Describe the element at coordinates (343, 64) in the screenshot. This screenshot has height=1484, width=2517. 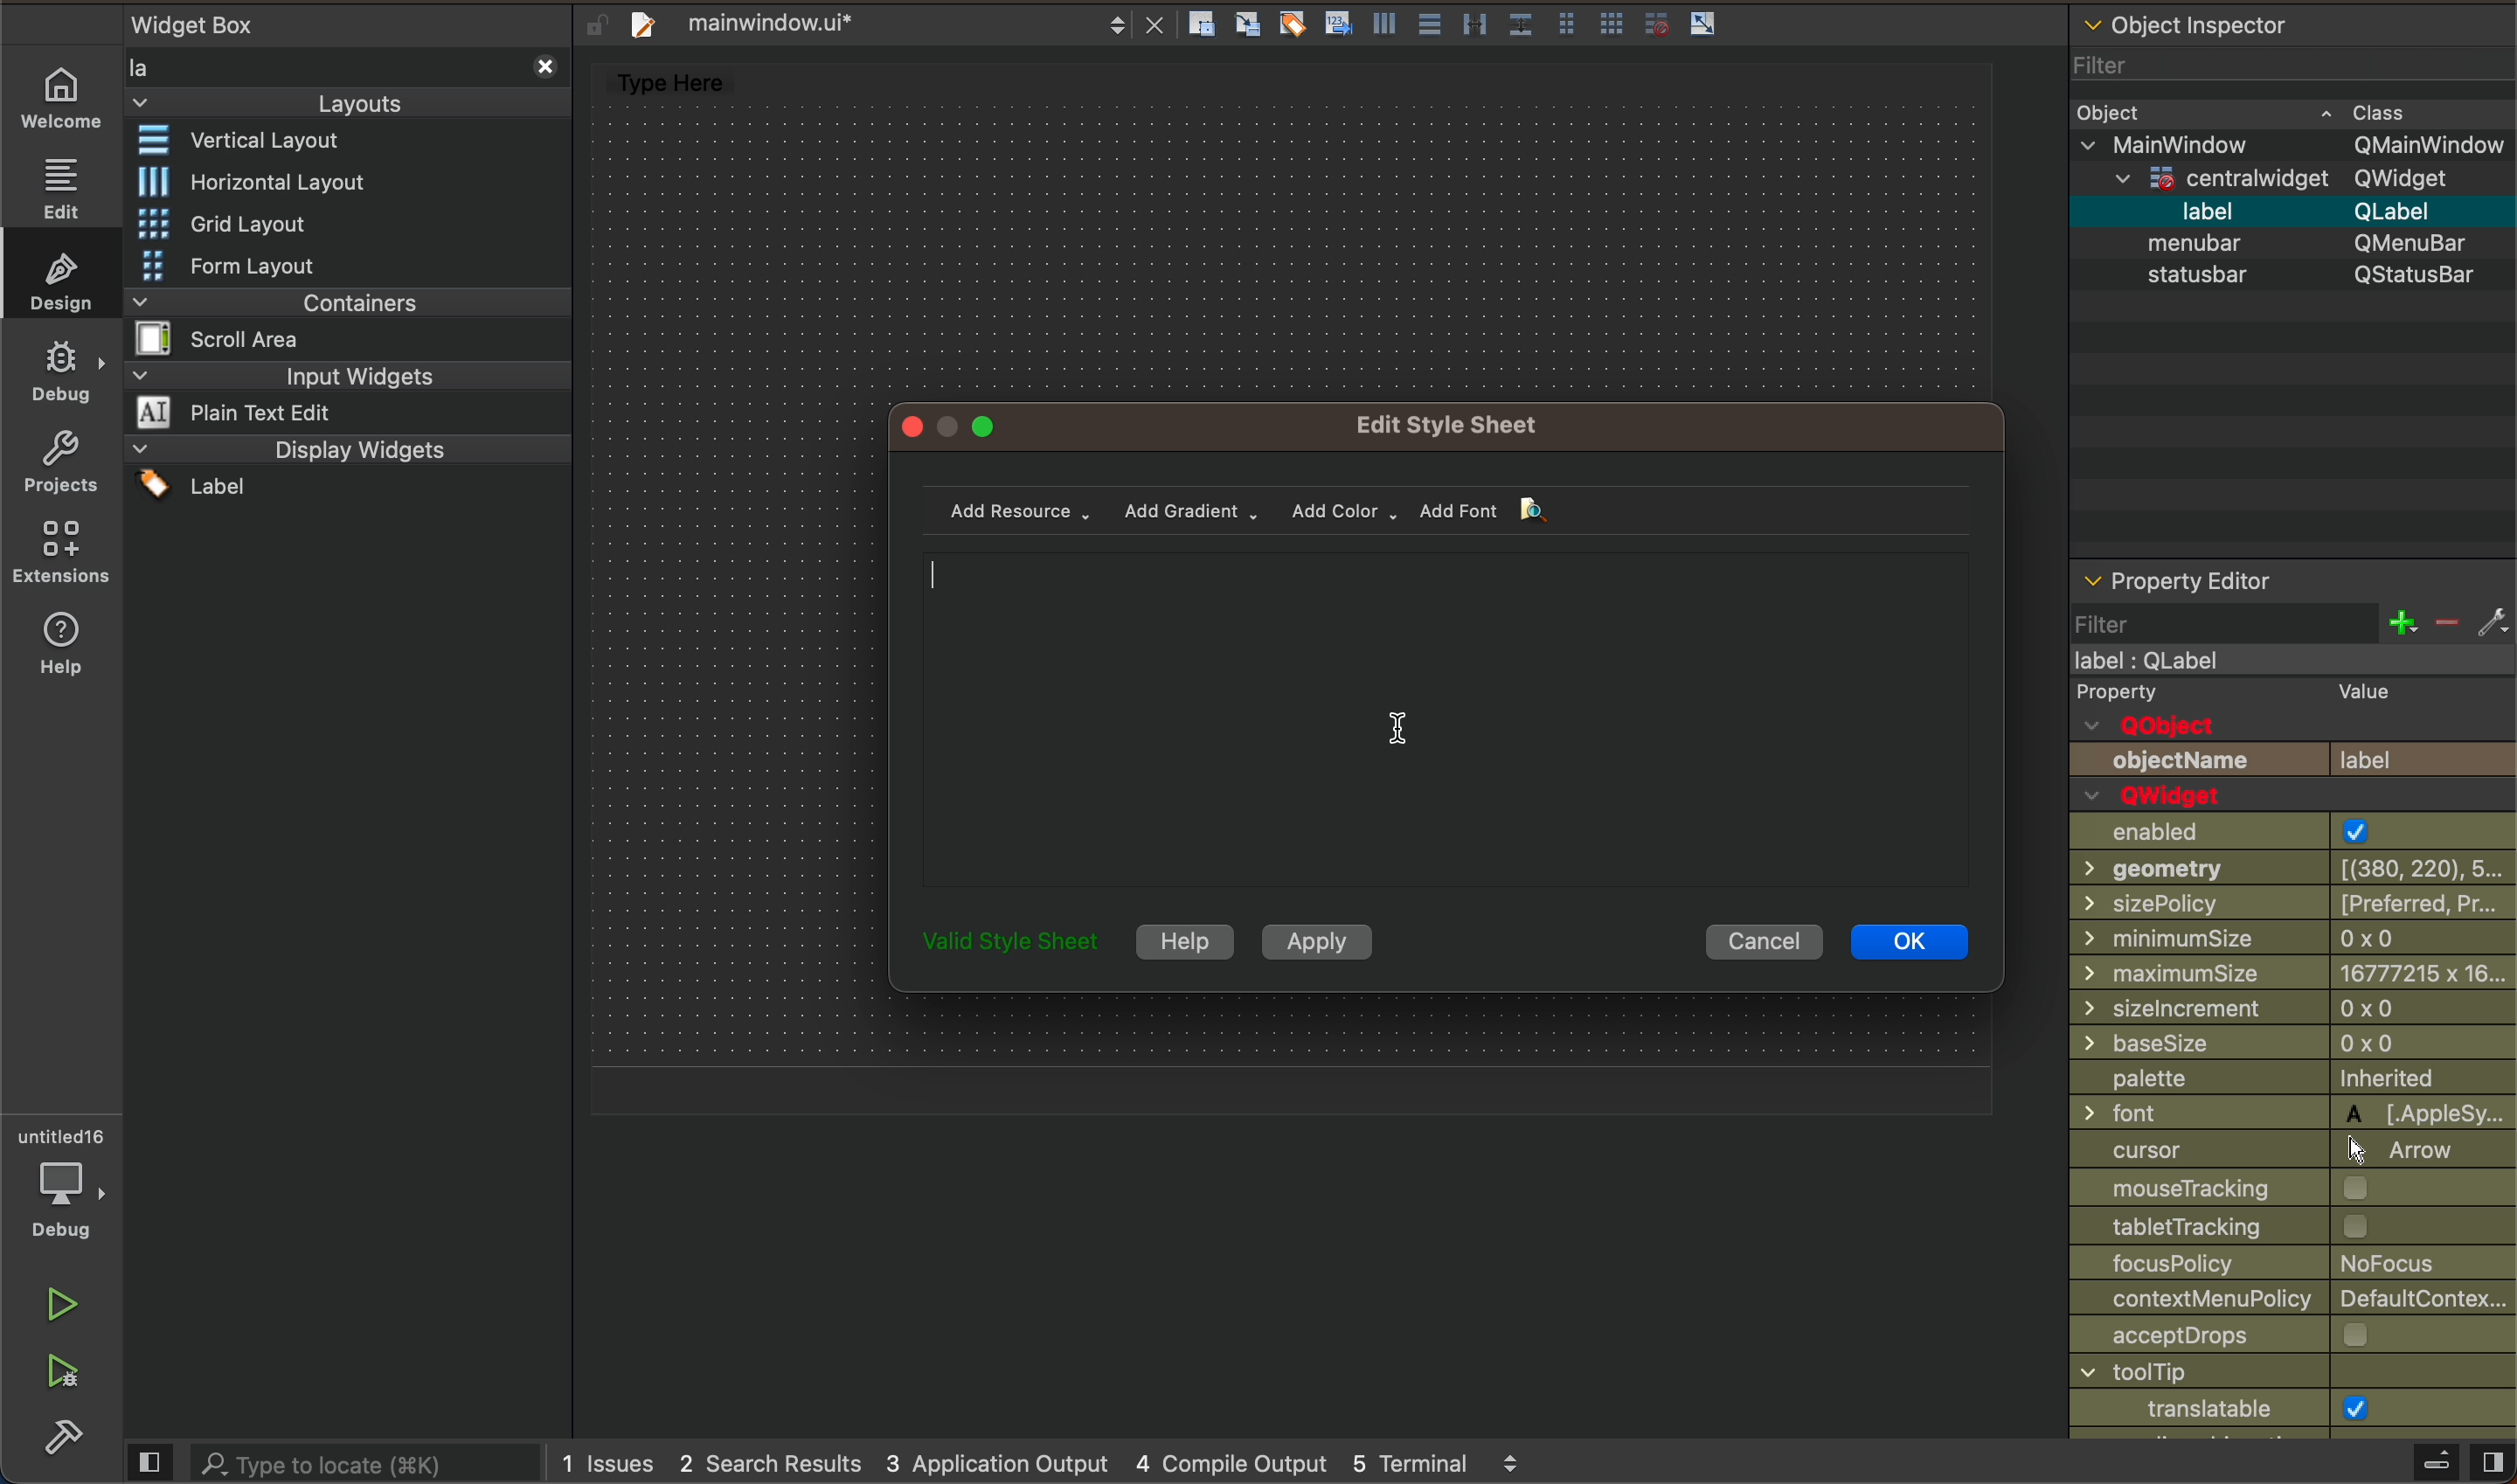
I see `widget box` at that location.